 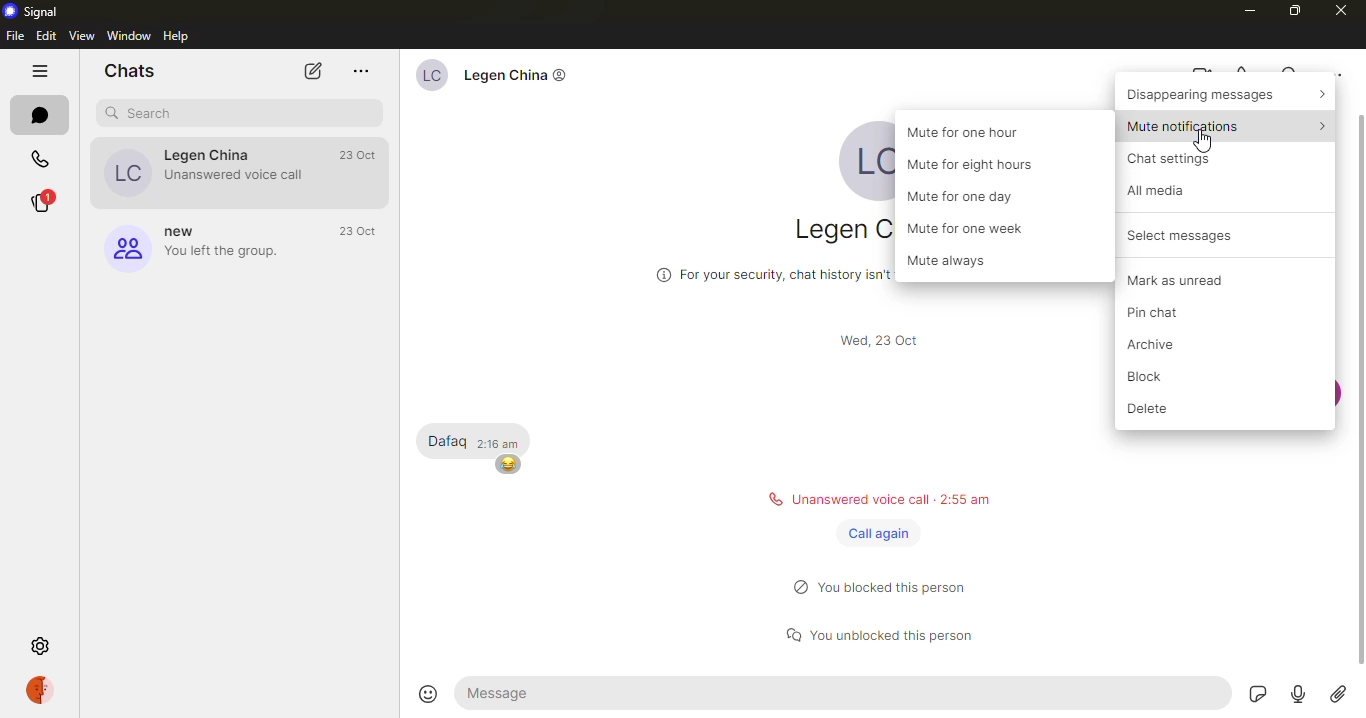 What do you see at coordinates (151, 112) in the screenshot?
I see `search` at bounding box center [151, 112].